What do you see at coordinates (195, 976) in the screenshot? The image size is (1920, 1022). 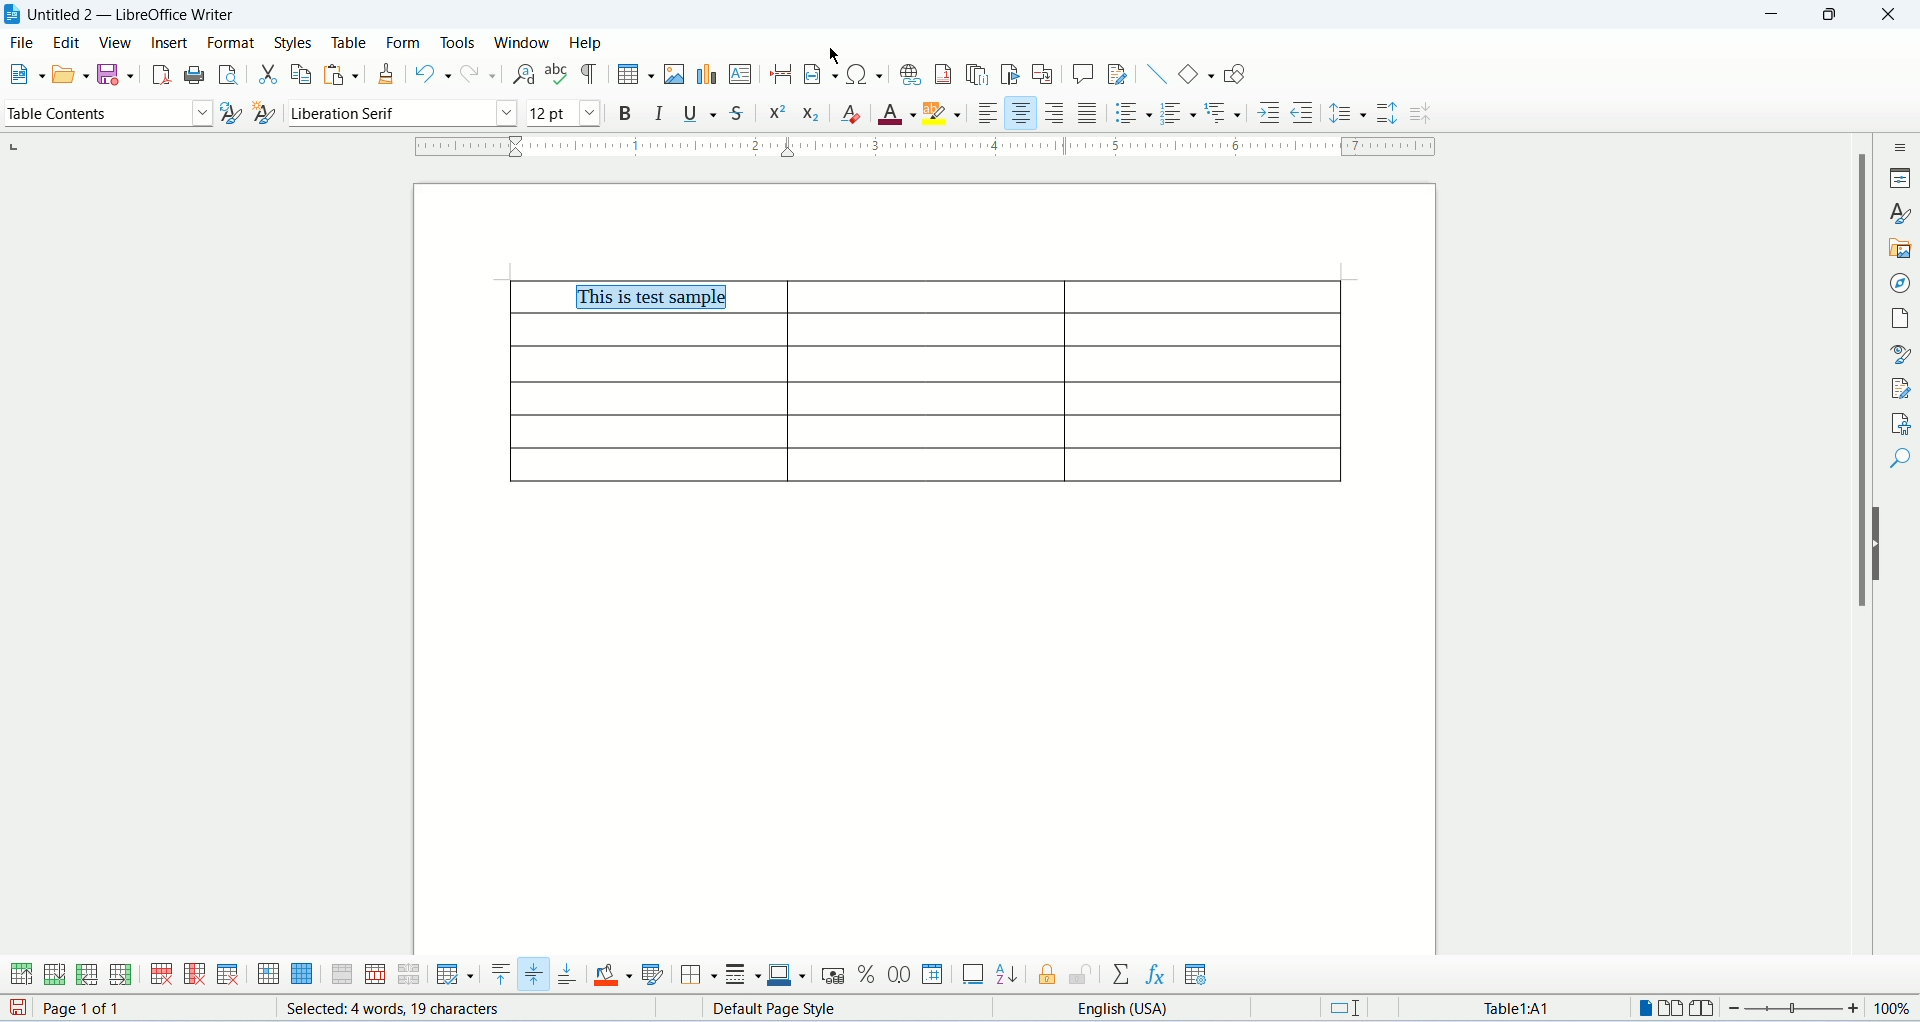 I see `delete column` at bounding box center [195, 976].